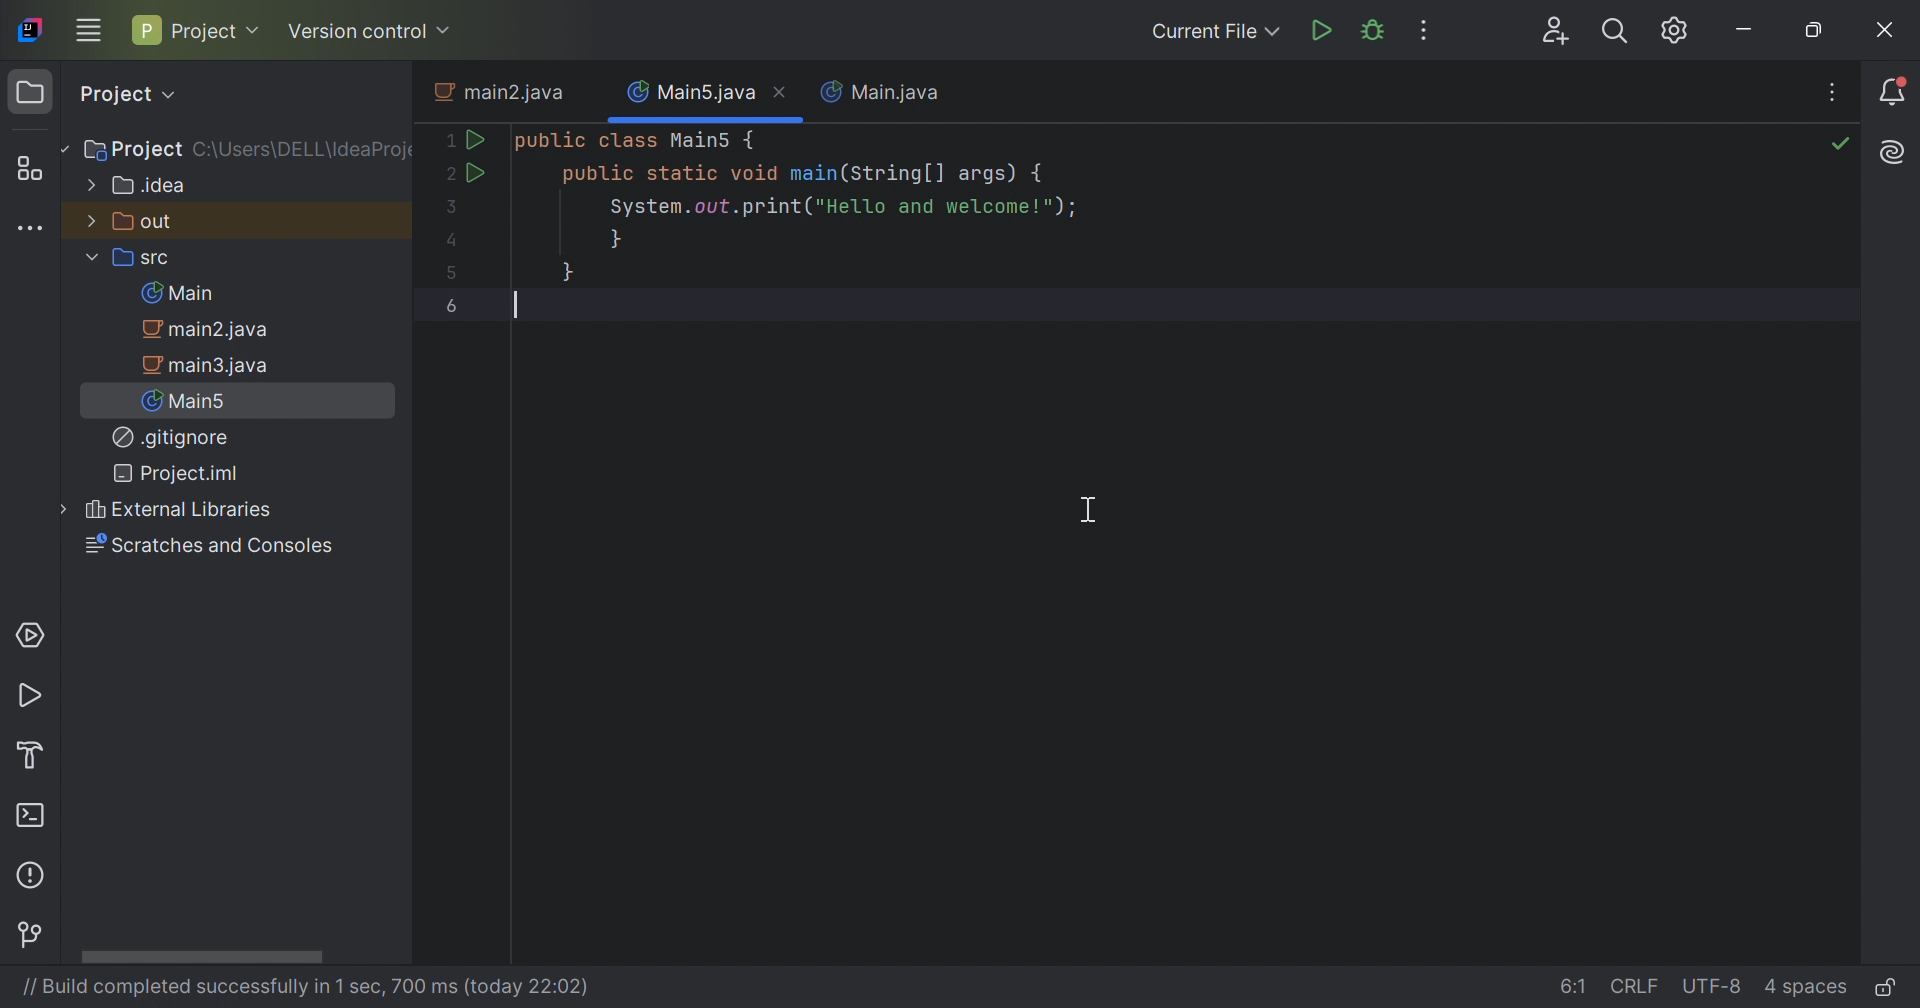 The width and height of the screenshot is (1920, 1008). I want to click on Close, so click(1887, 33).